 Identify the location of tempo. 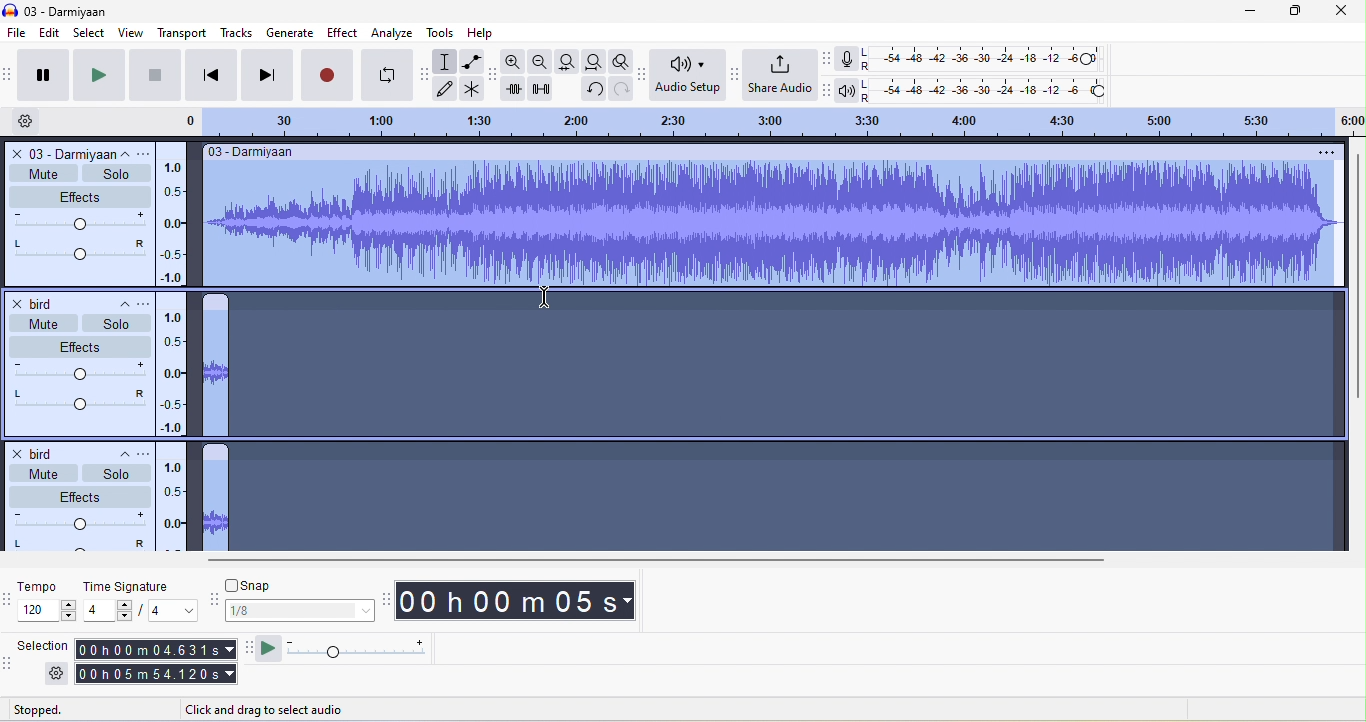
(47, 589).